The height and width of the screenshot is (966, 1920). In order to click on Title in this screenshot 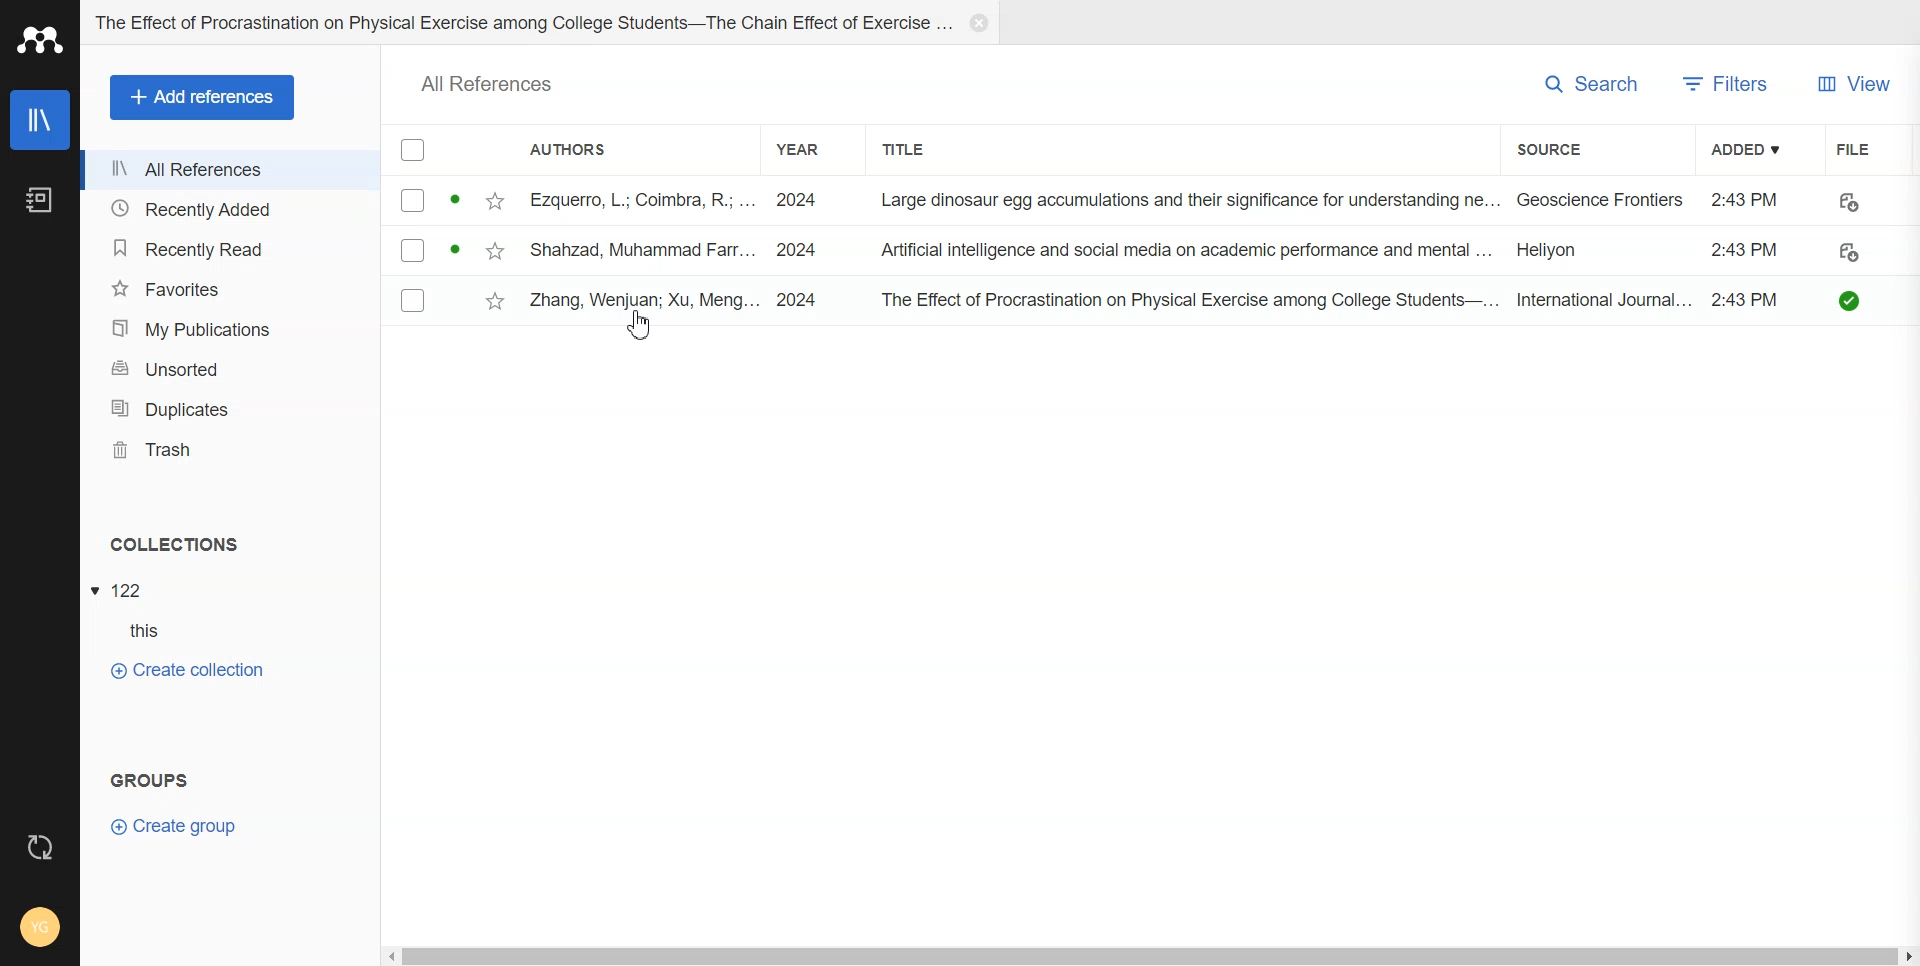, I will do `click(910, 150)`.